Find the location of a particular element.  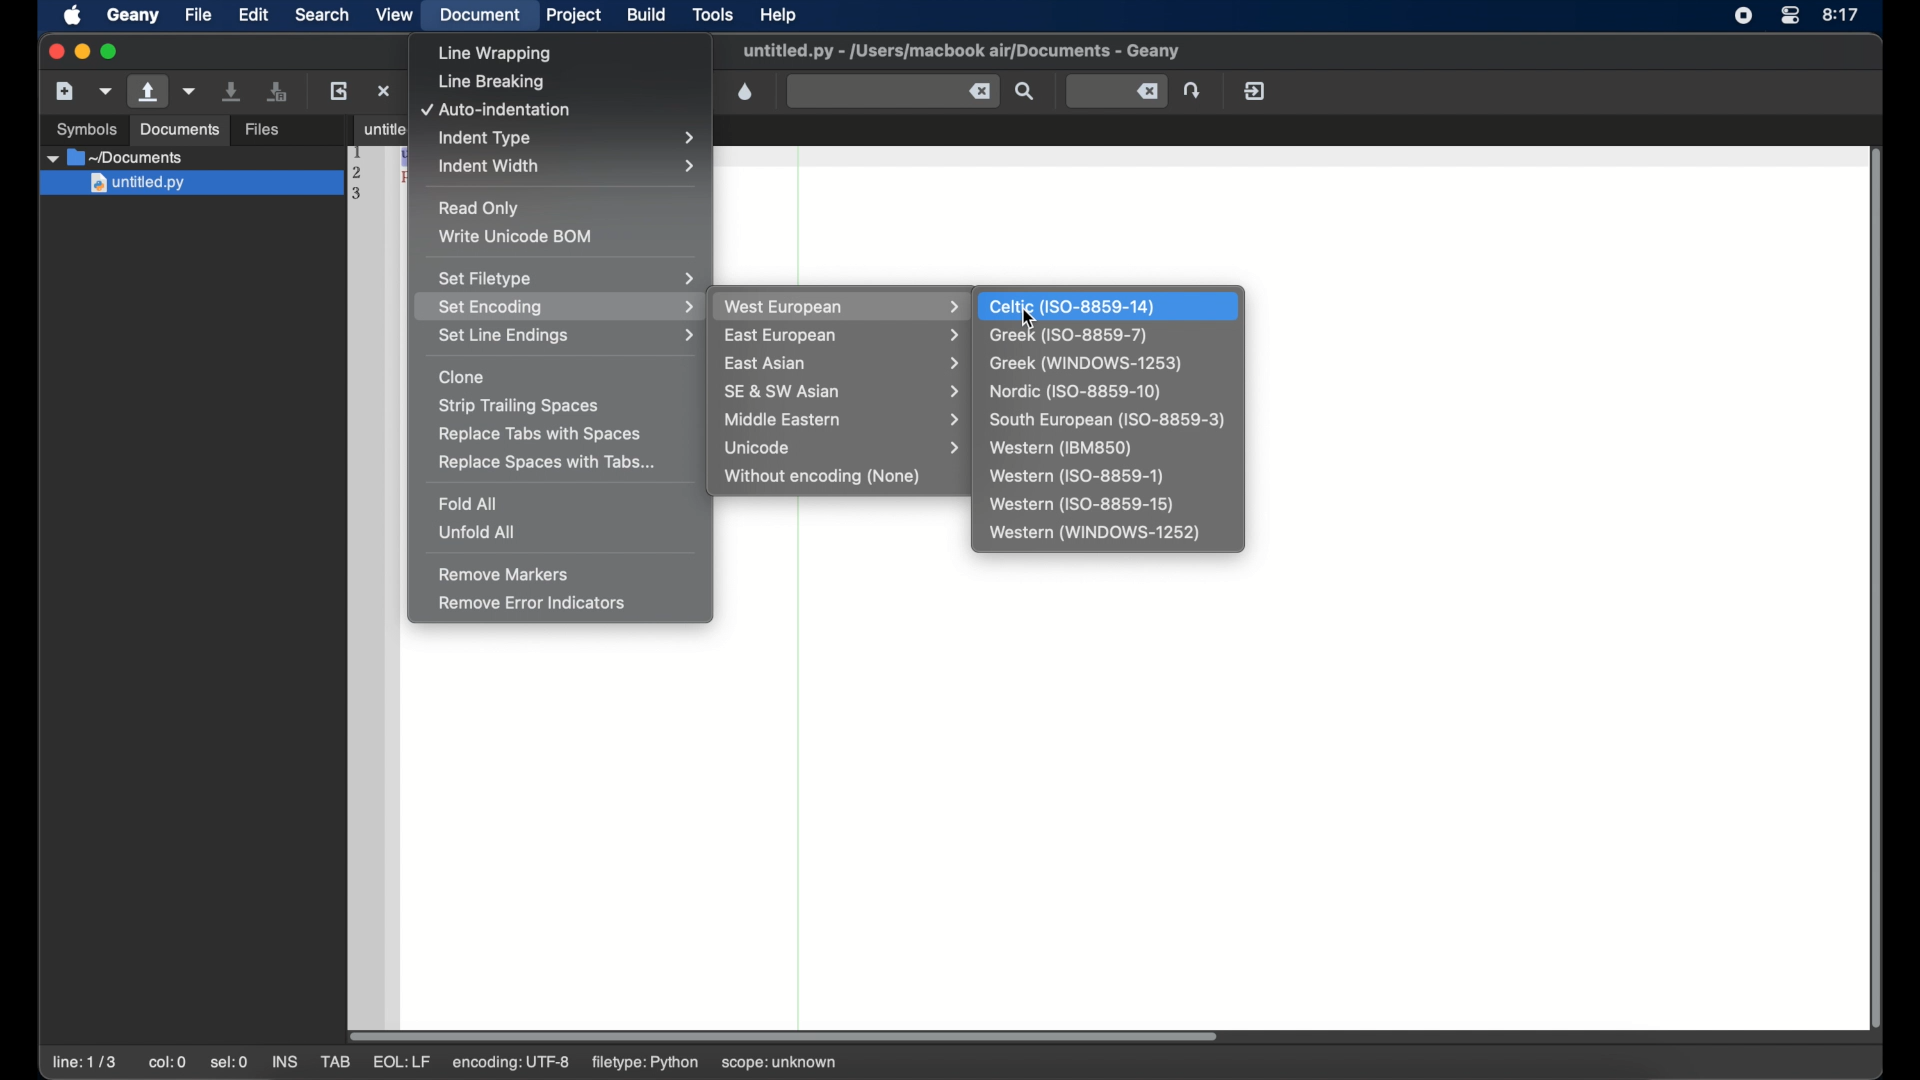

east asian menu is located at coordinates (845, 364).